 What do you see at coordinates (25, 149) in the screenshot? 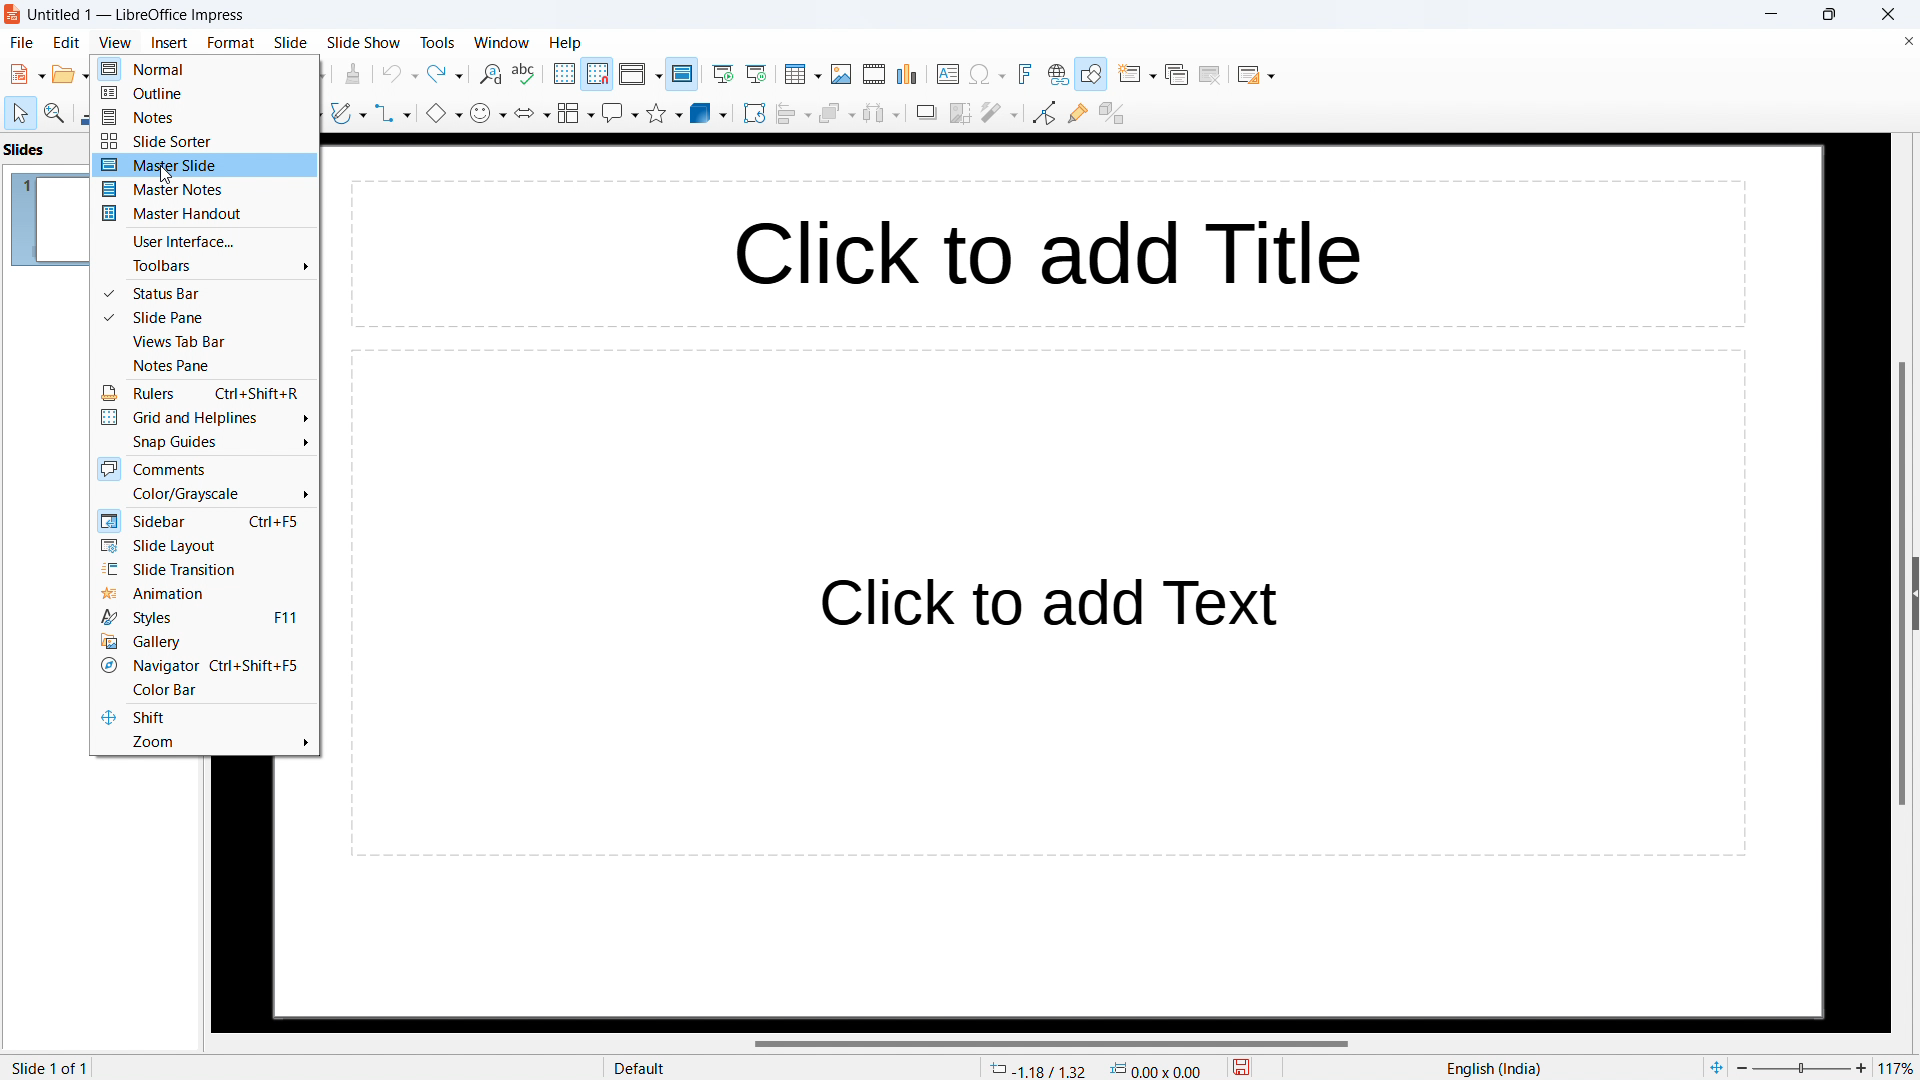
I see `slides` at bounding box center [25, 149].